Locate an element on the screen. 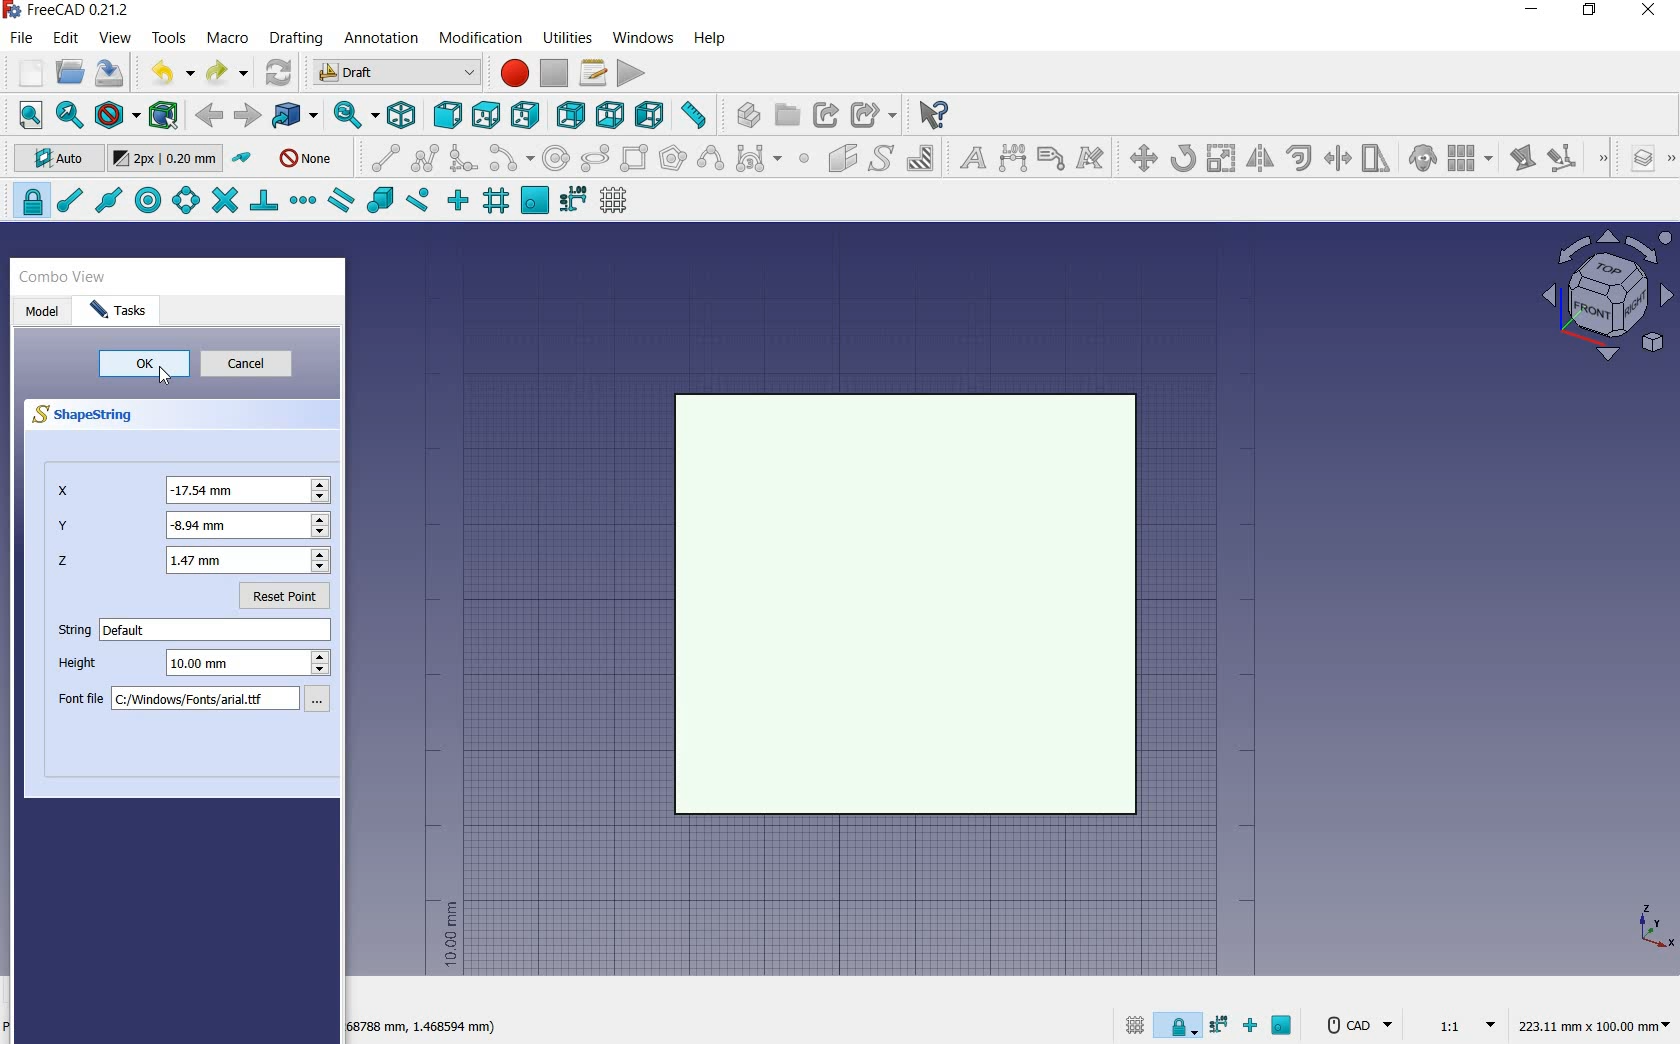  arc tools is located at coordinates (511, 159).